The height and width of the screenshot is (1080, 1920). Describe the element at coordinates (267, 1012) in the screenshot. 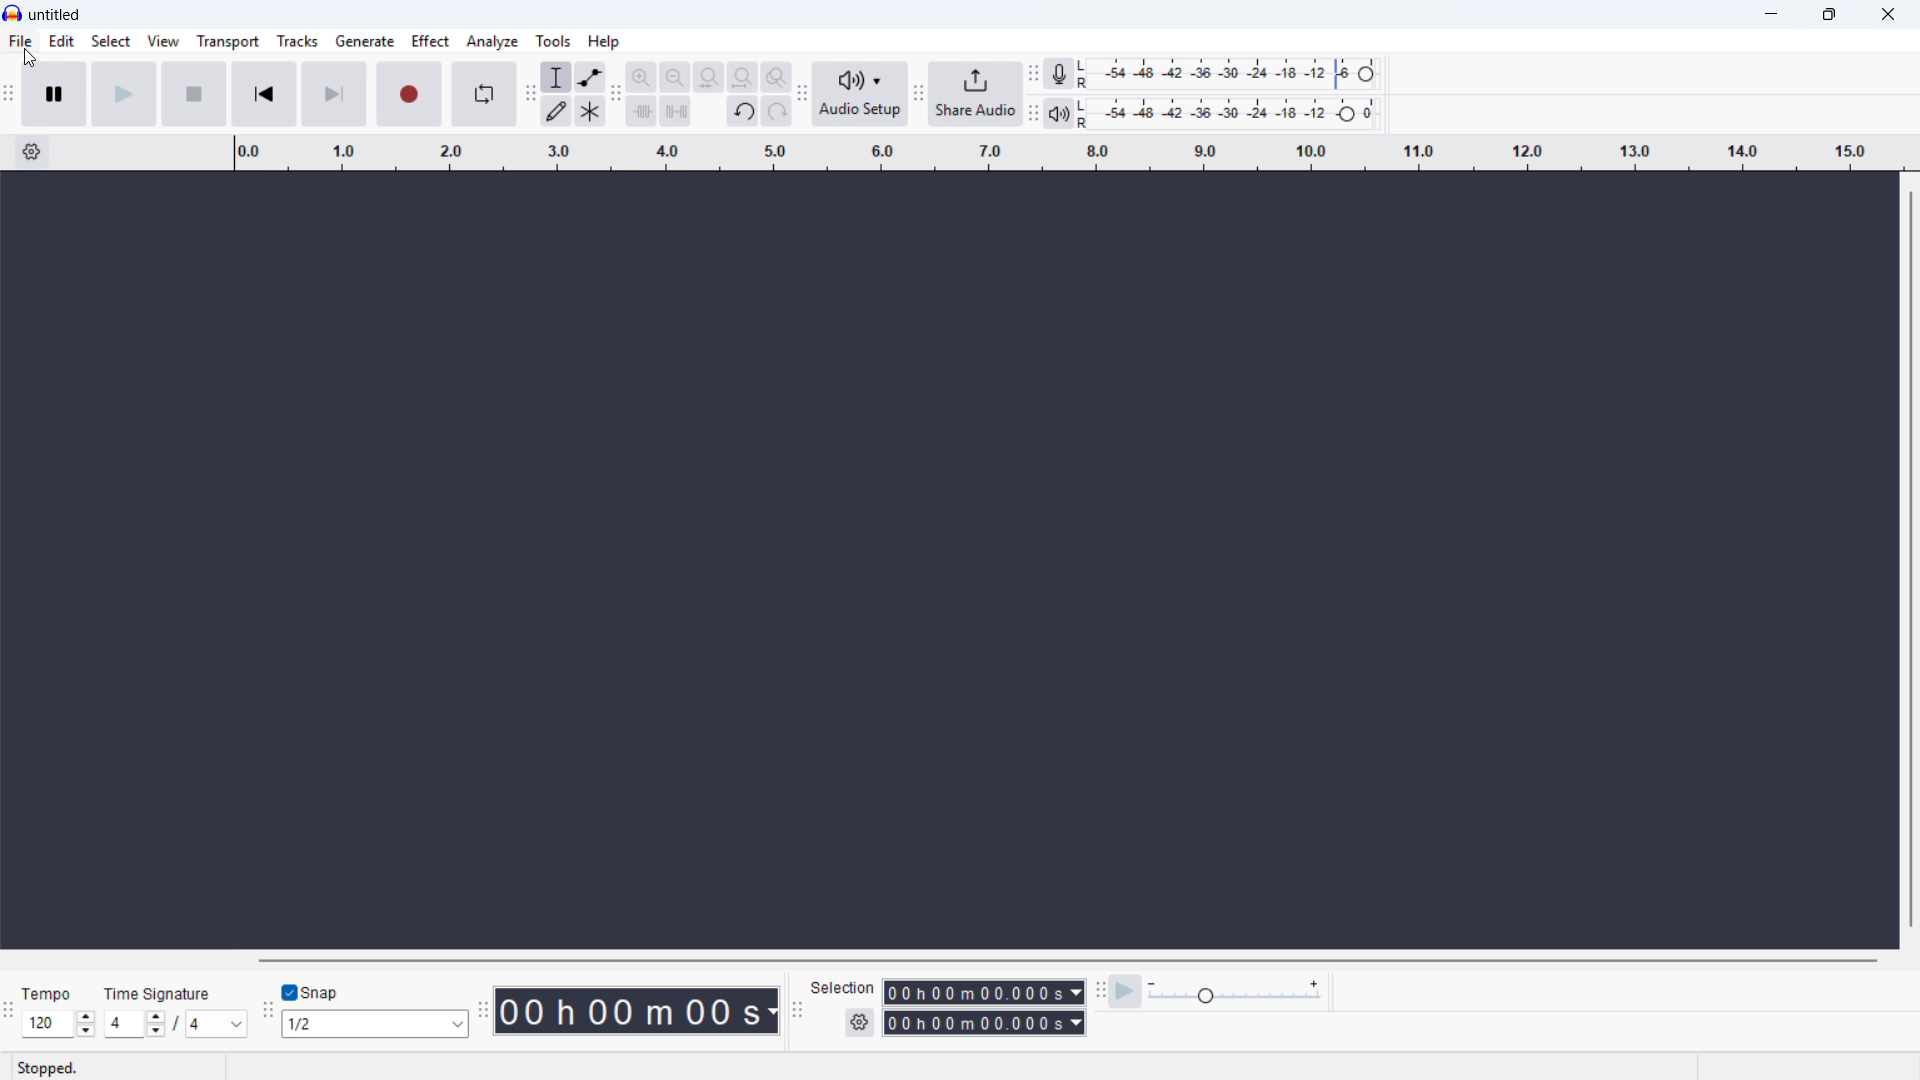

I see `Snapping toolbar ` at that location.